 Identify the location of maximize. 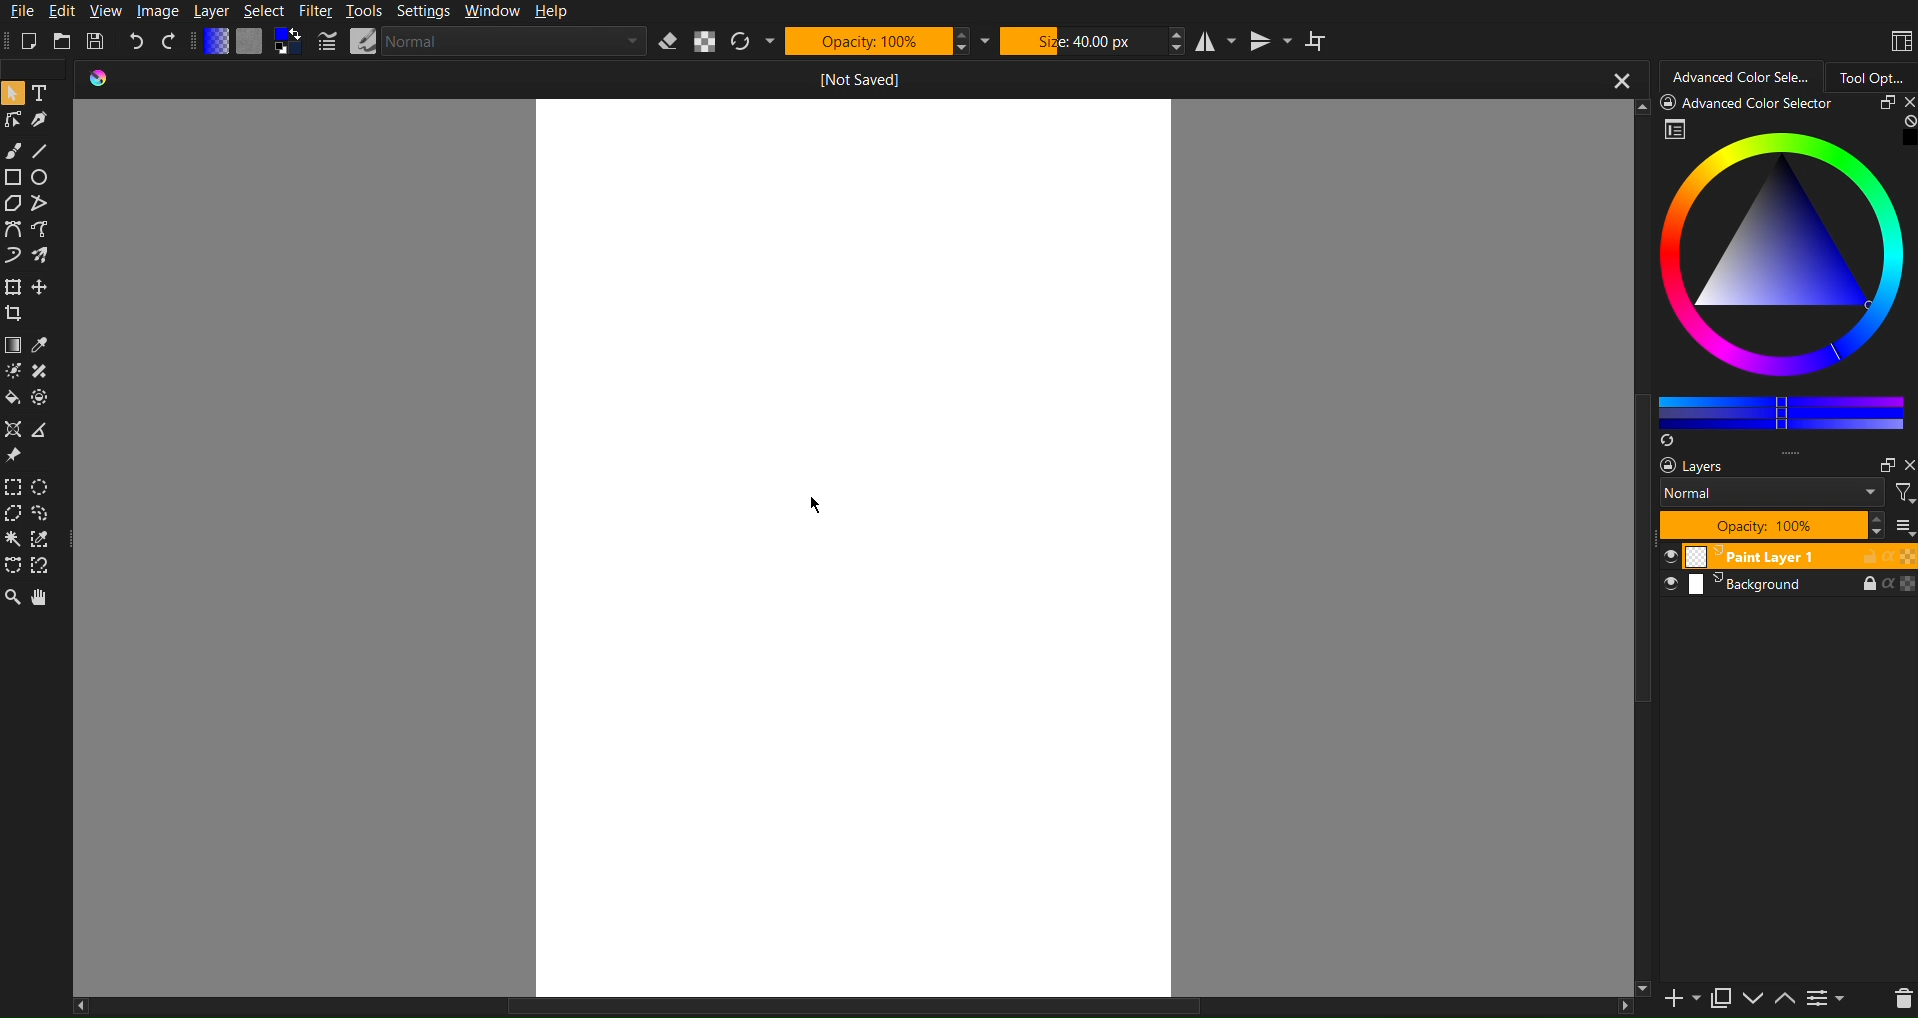
(1877, 103).